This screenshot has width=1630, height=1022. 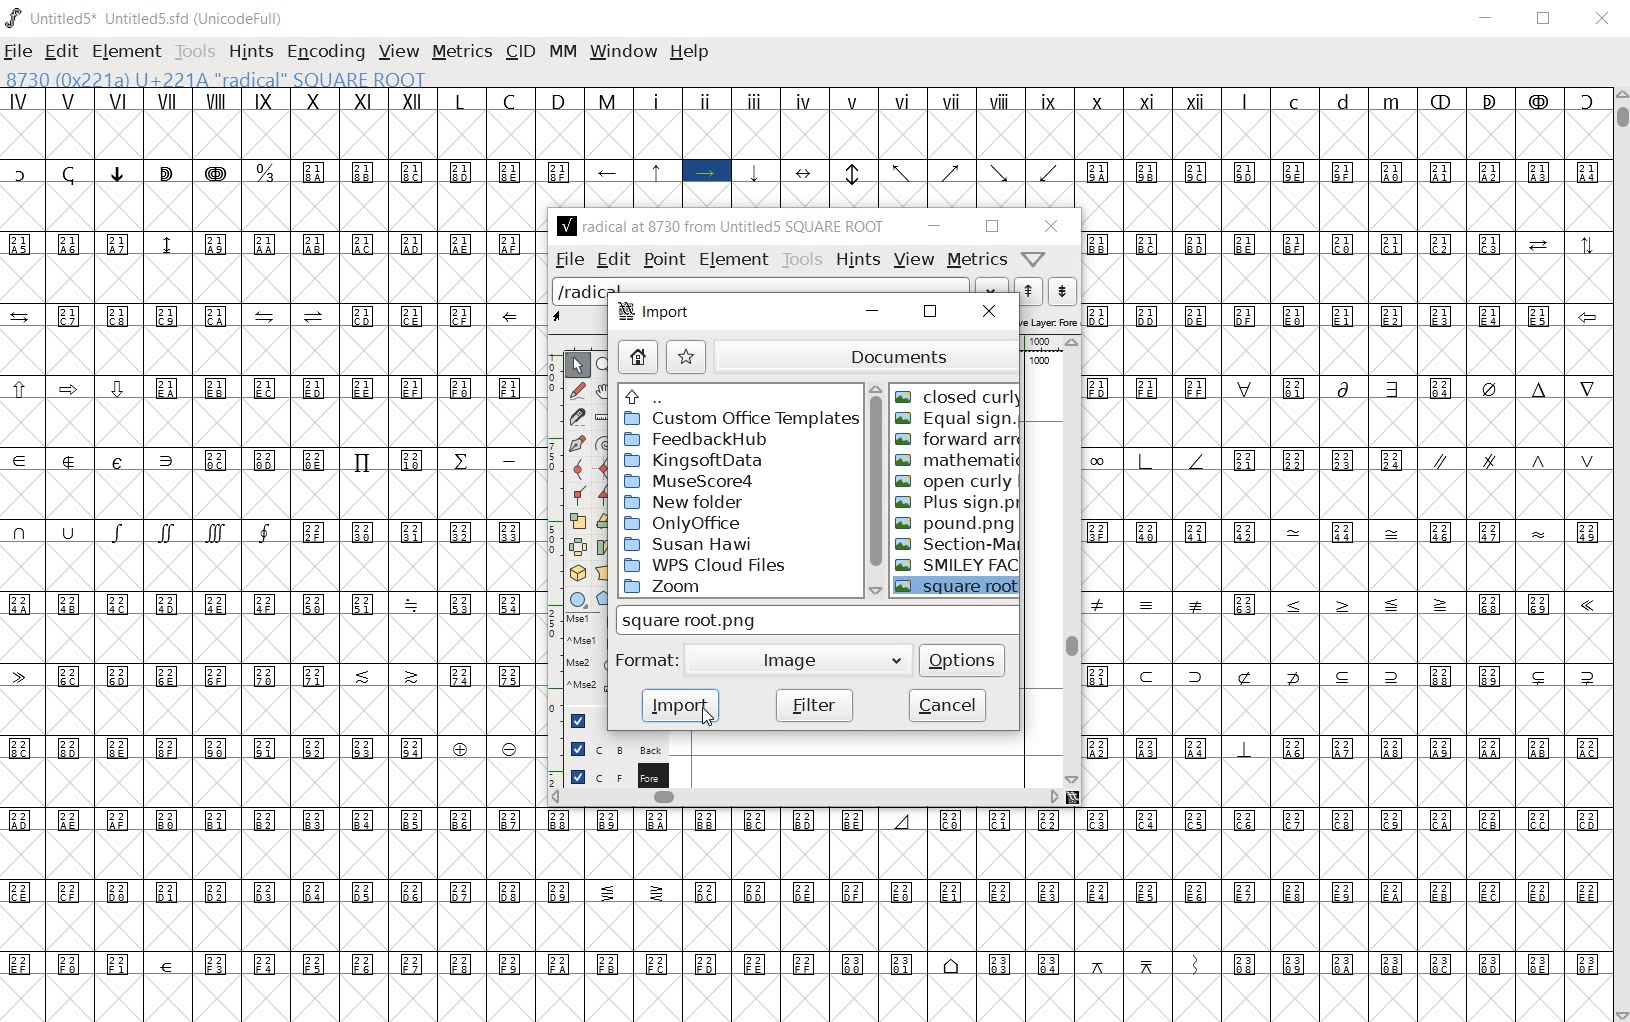 What do you see at coordinates (603, 546) in the screenshot?
I see `Rotate the selection` at bounding box center [603, 546].